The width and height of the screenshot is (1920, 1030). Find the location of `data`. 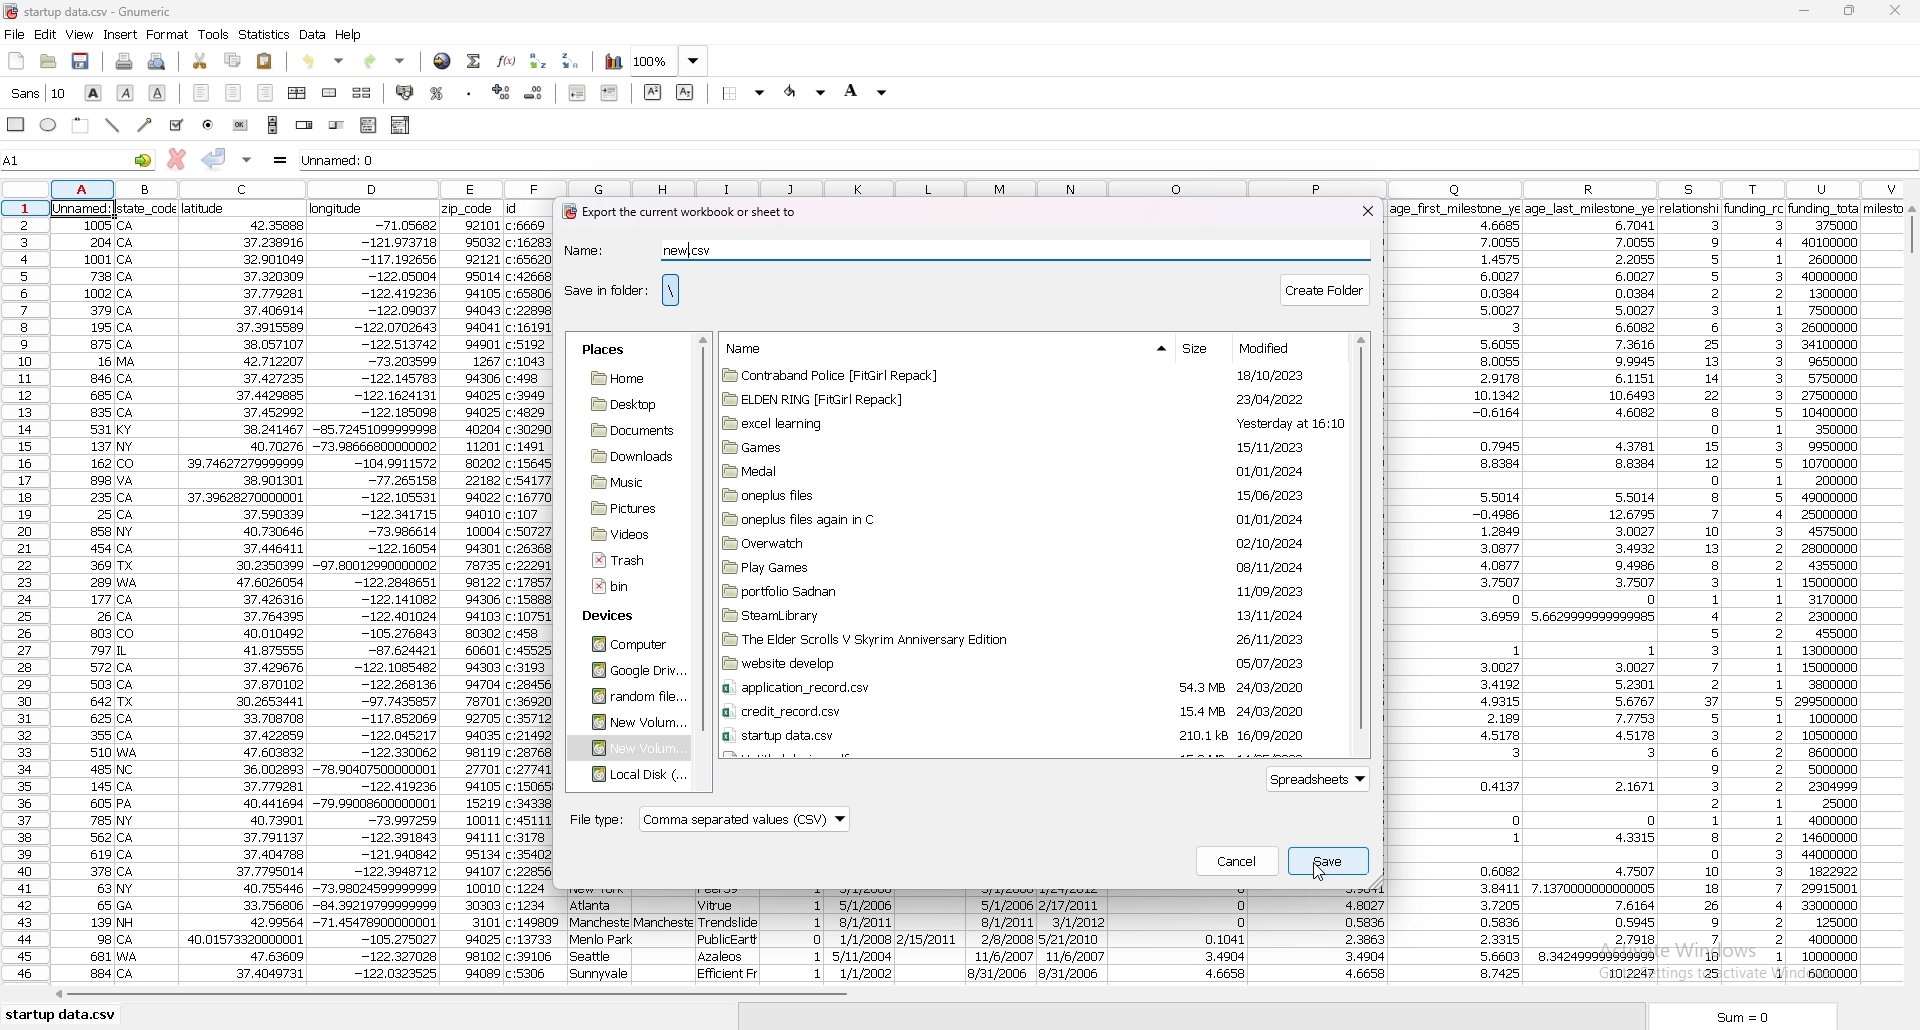

data is located at coordinates (725, 932).